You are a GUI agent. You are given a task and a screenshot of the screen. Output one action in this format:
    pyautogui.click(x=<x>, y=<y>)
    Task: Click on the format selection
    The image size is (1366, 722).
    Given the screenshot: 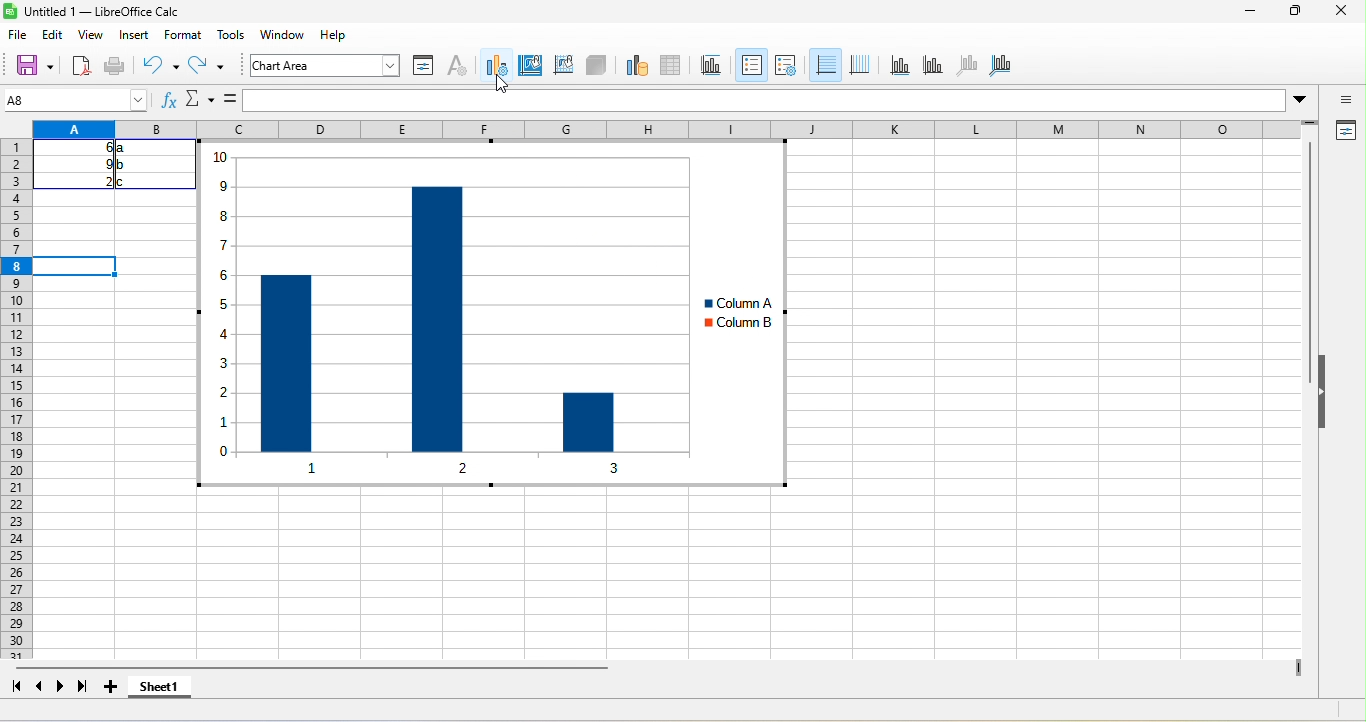 What is the action you would take?
    pyautogui.click(x=422, y=67)
    